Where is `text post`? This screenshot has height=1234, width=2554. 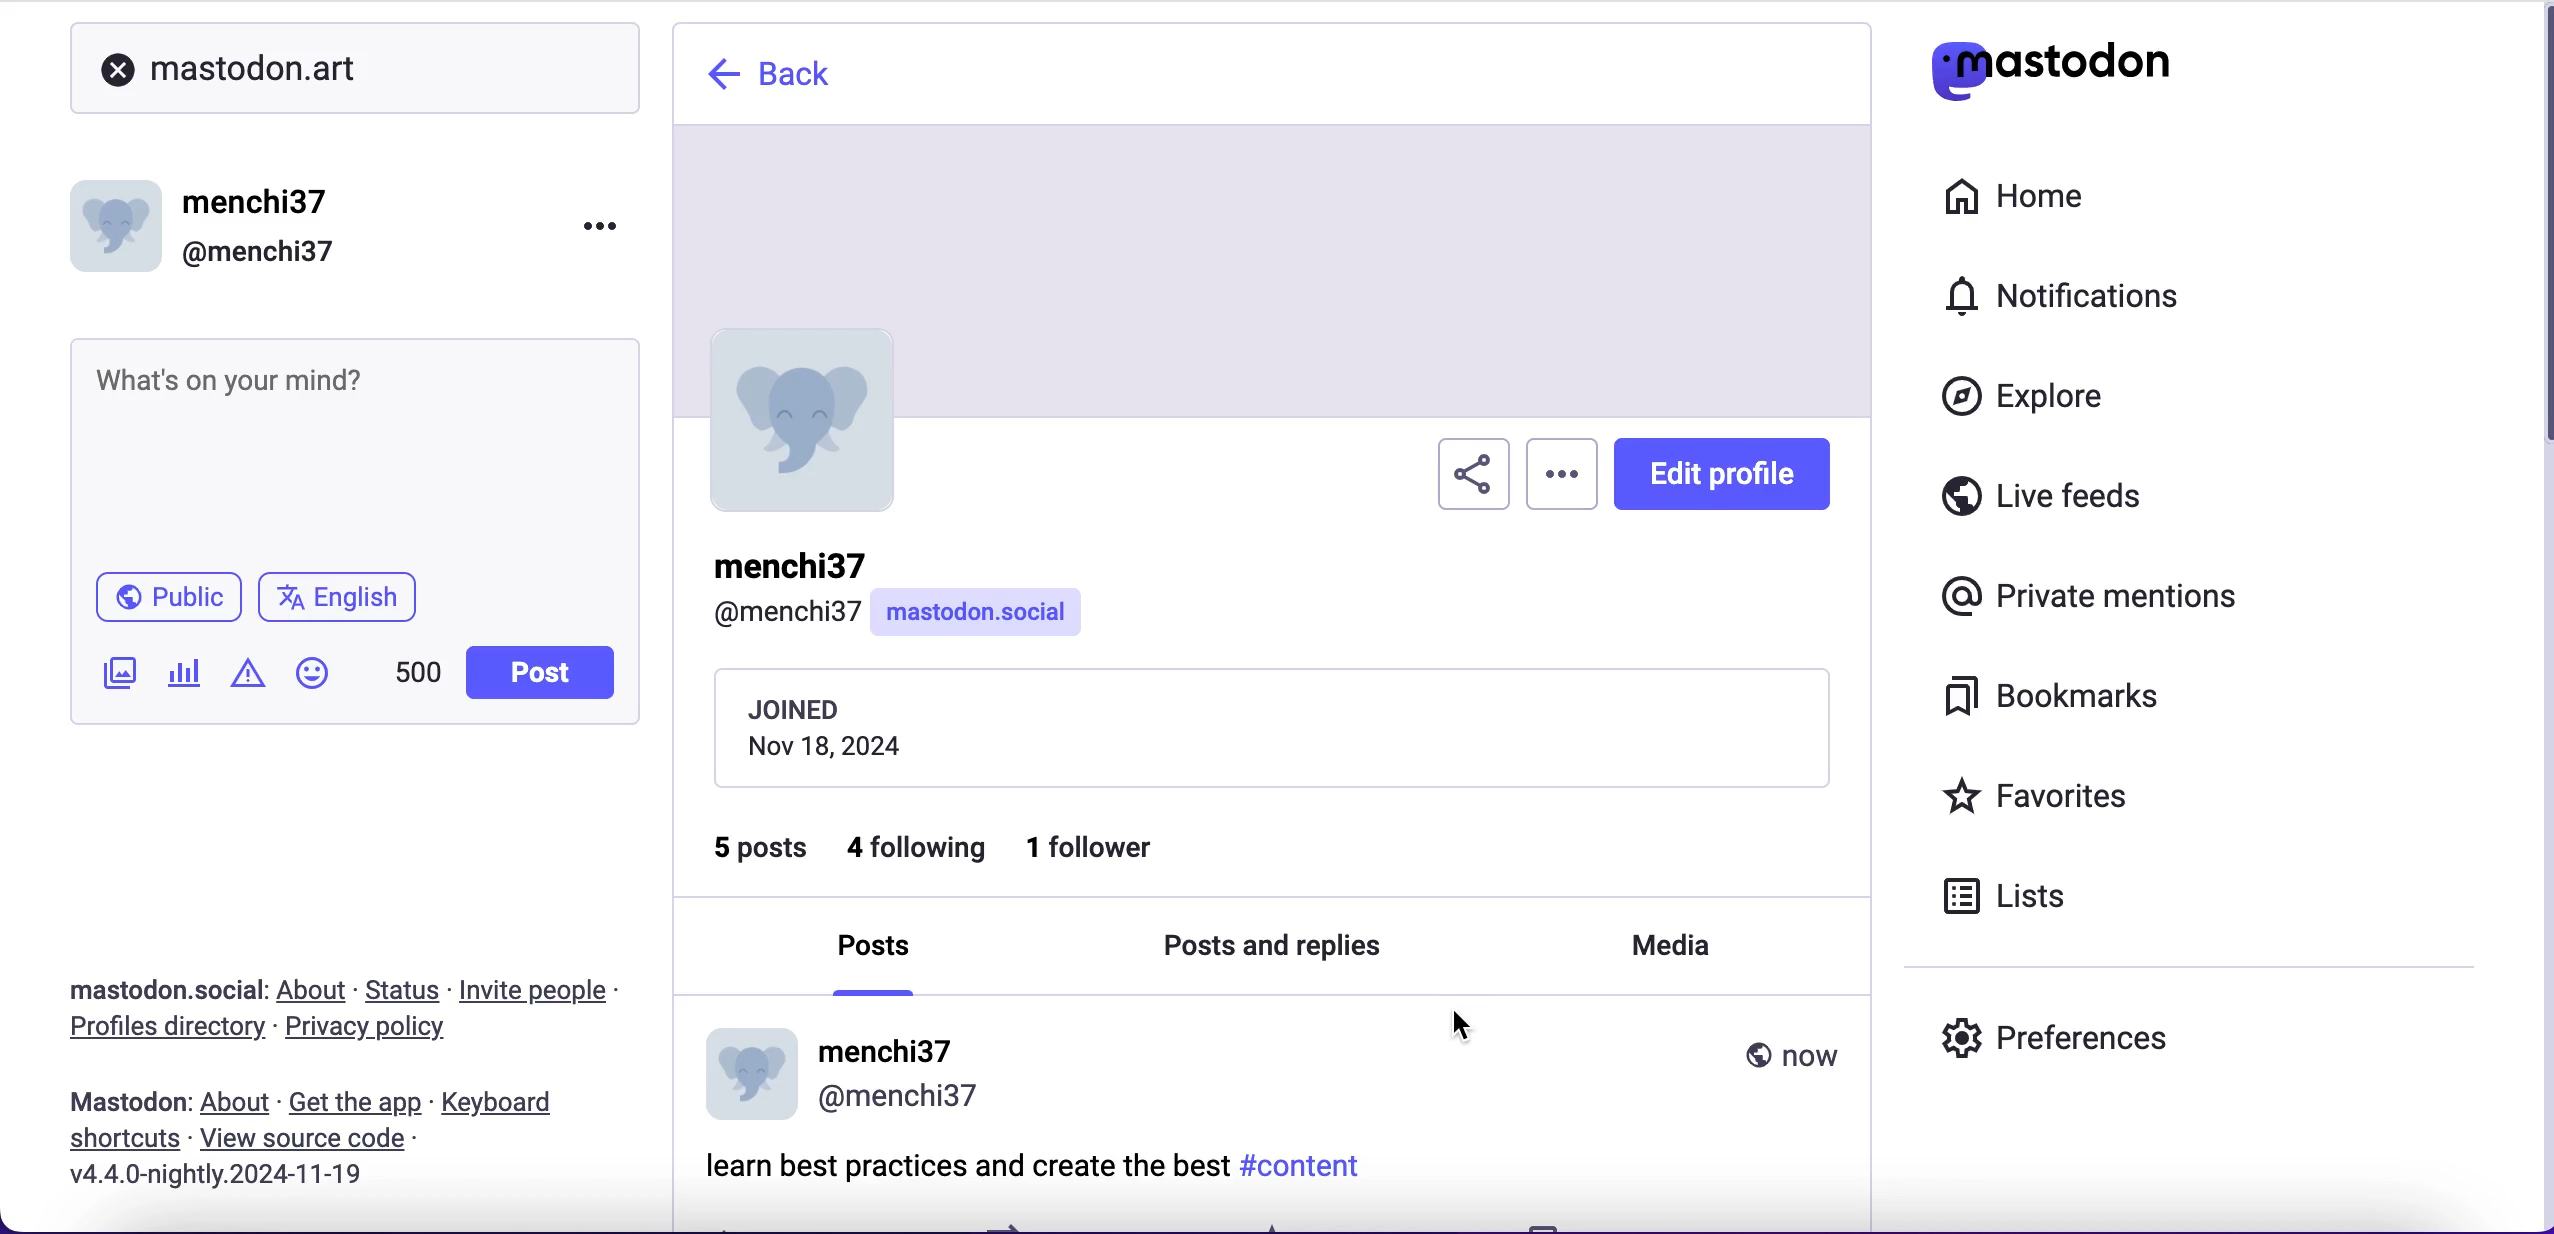
text post is located at coordinates (233, 379).